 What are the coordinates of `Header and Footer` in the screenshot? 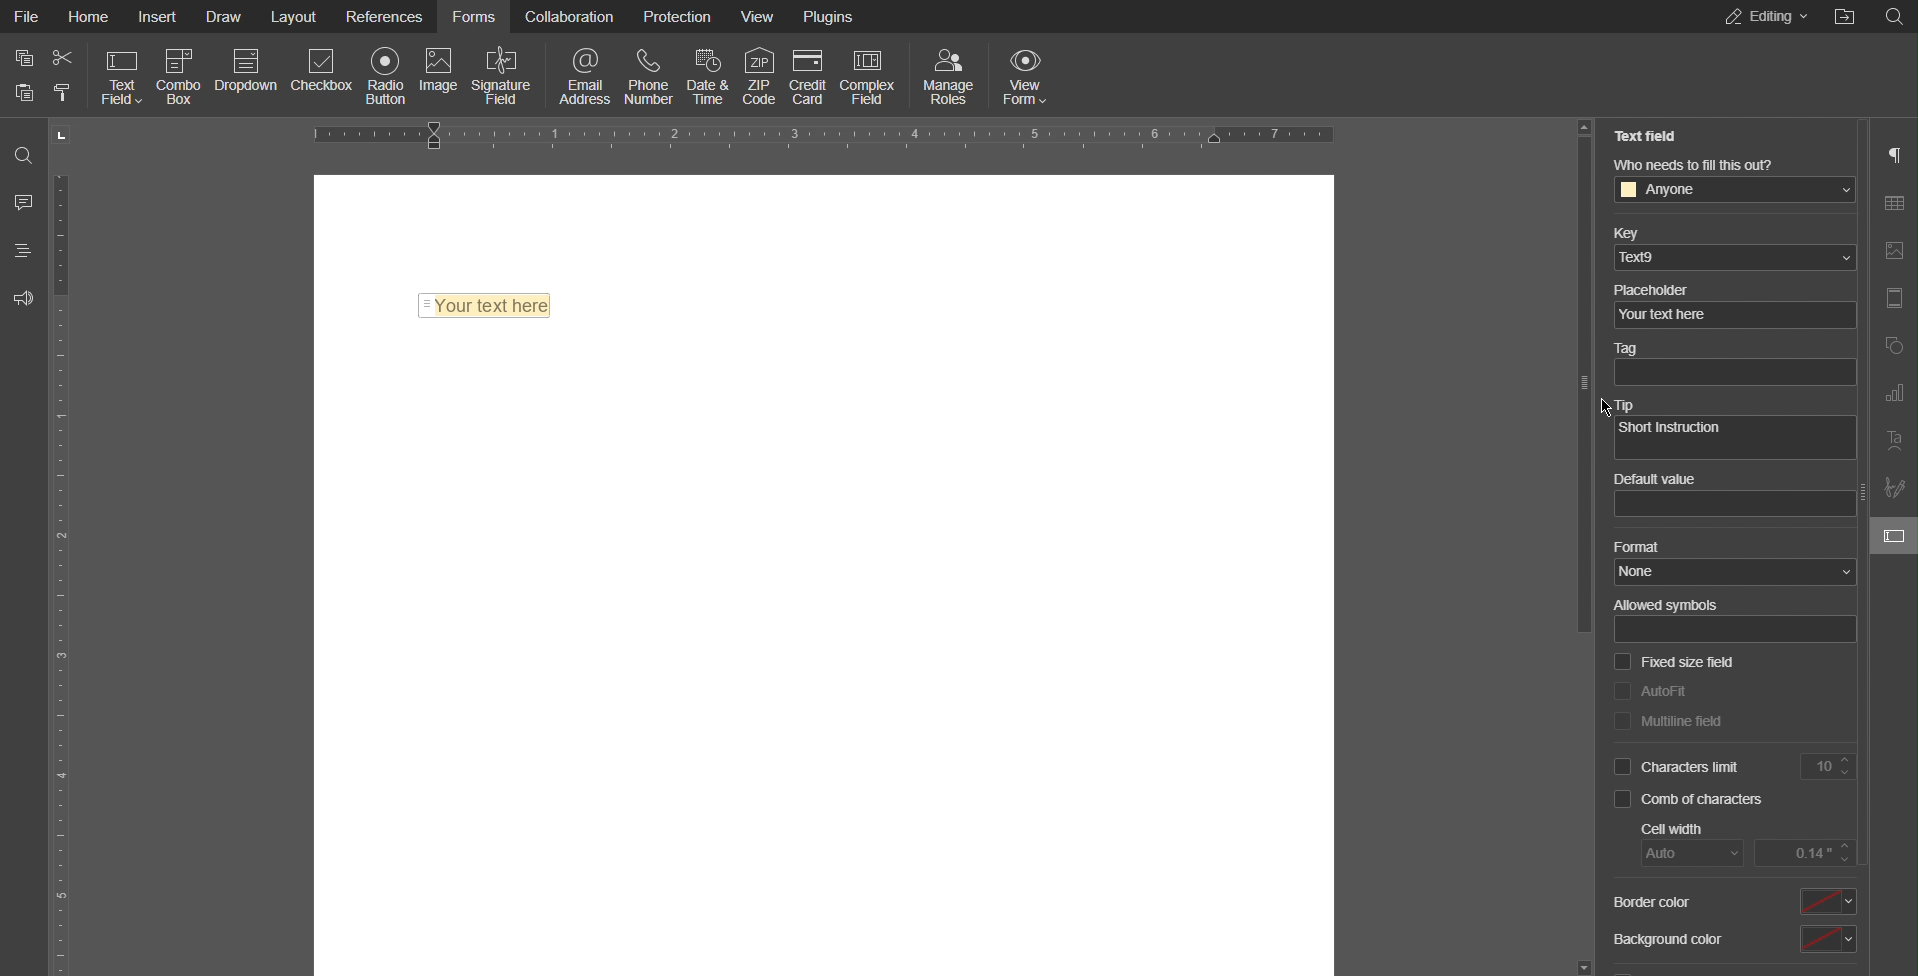 It's located at (1894, 300).